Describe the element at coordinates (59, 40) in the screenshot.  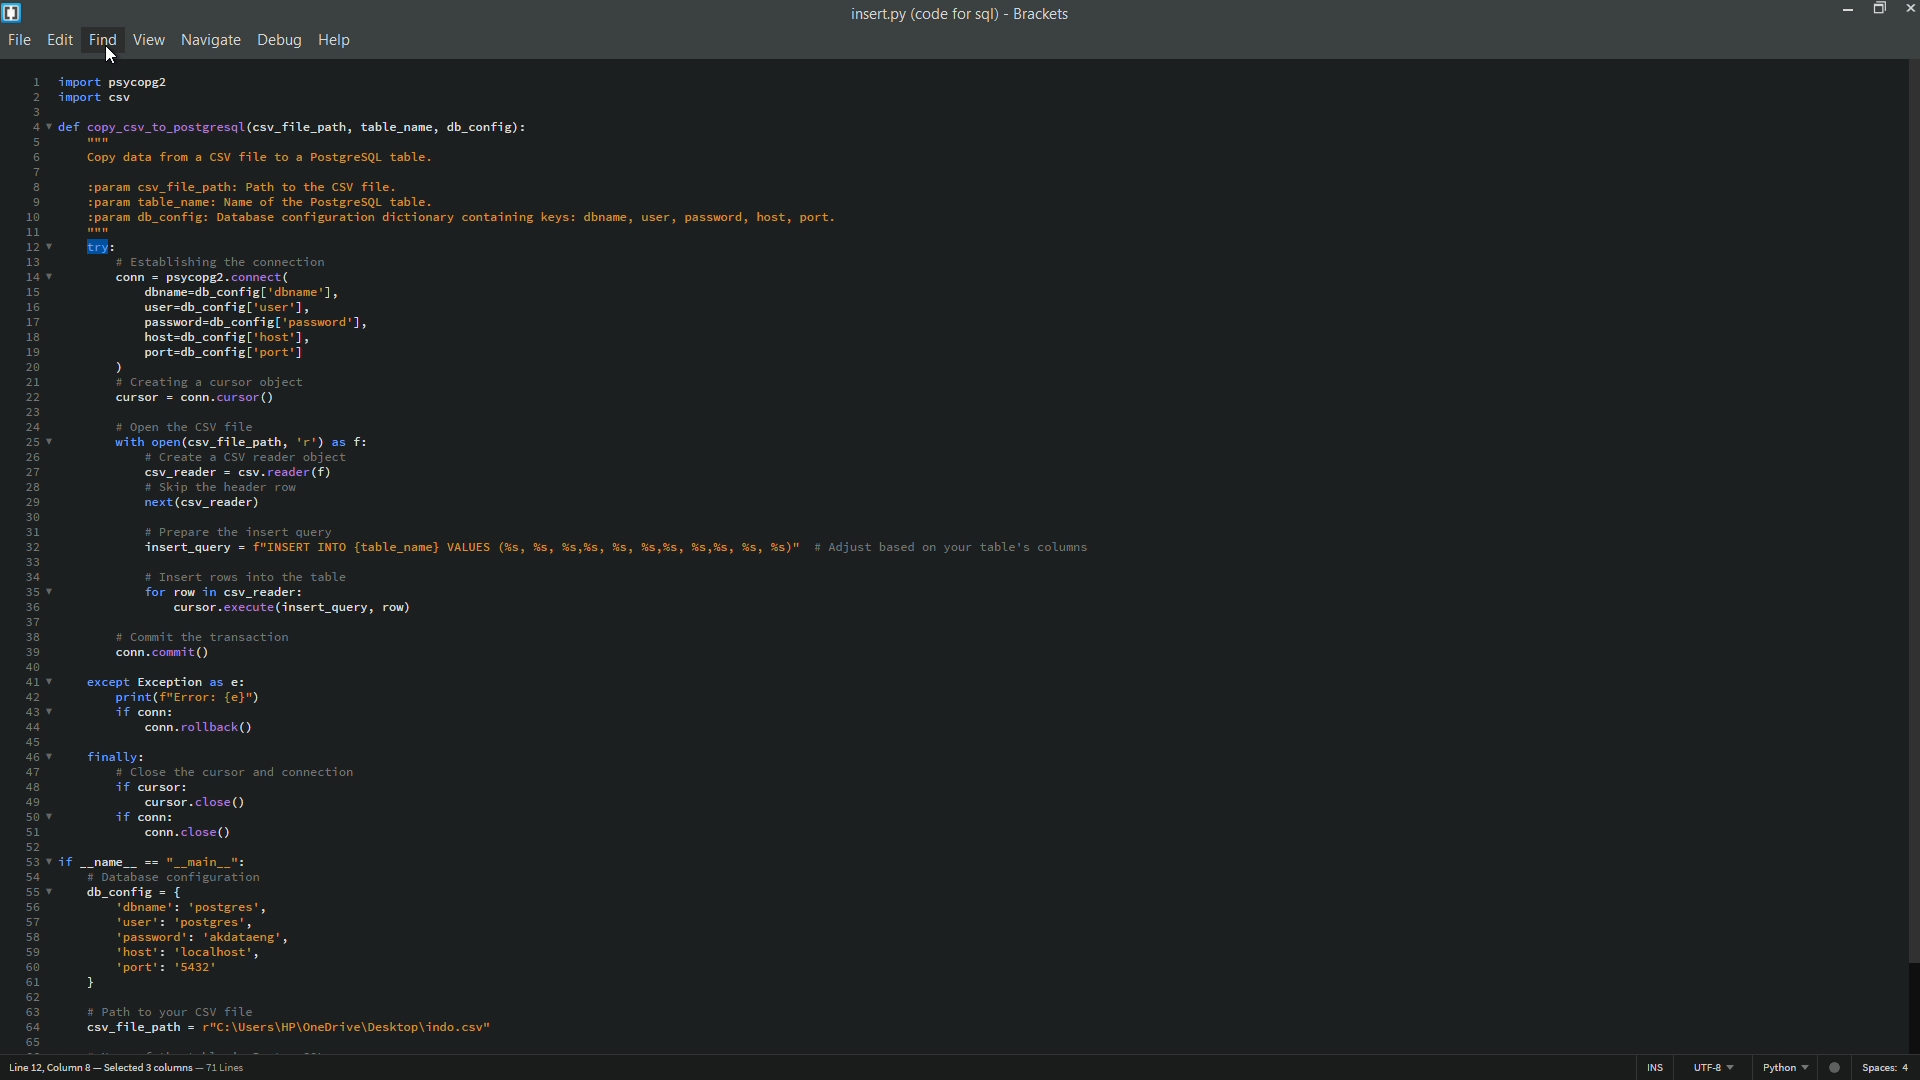
I see `edit menu` at that location.